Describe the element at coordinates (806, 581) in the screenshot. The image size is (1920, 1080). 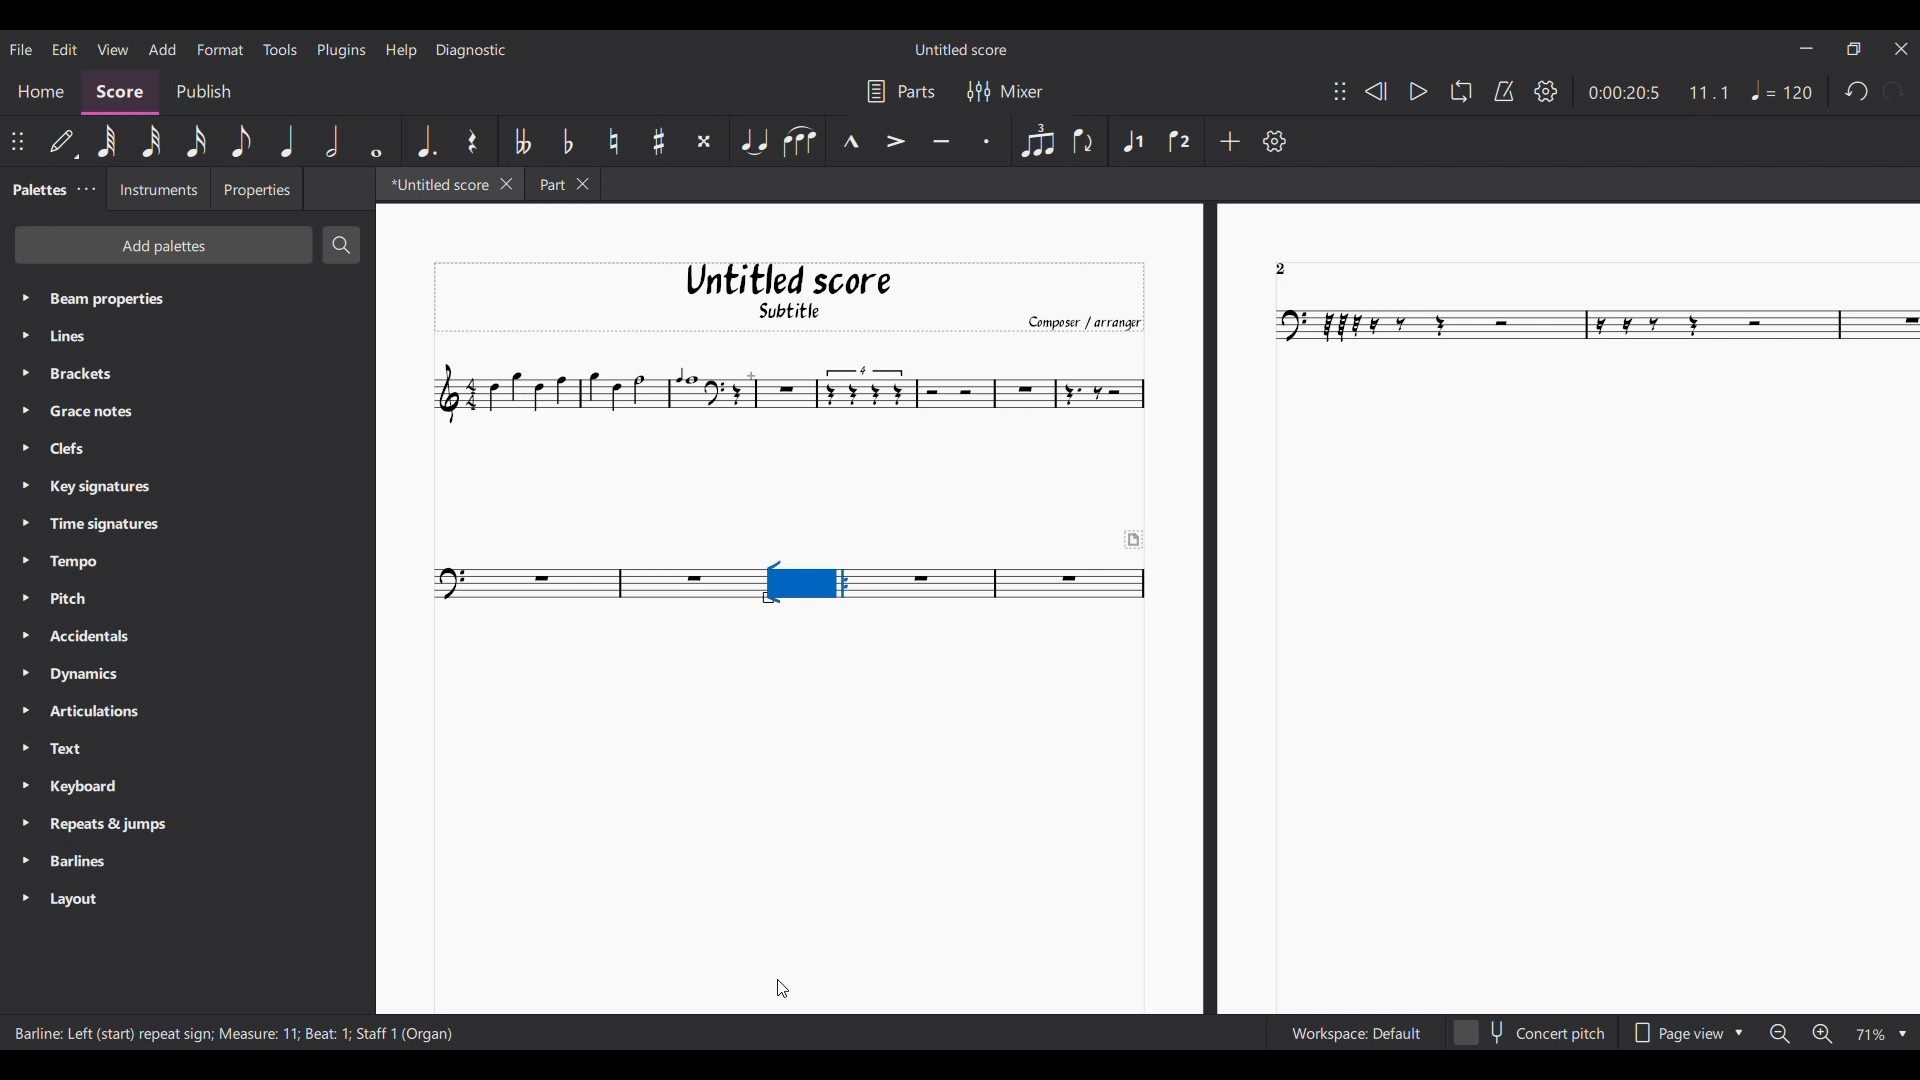
I see `Highlighted by cursor` at that location.